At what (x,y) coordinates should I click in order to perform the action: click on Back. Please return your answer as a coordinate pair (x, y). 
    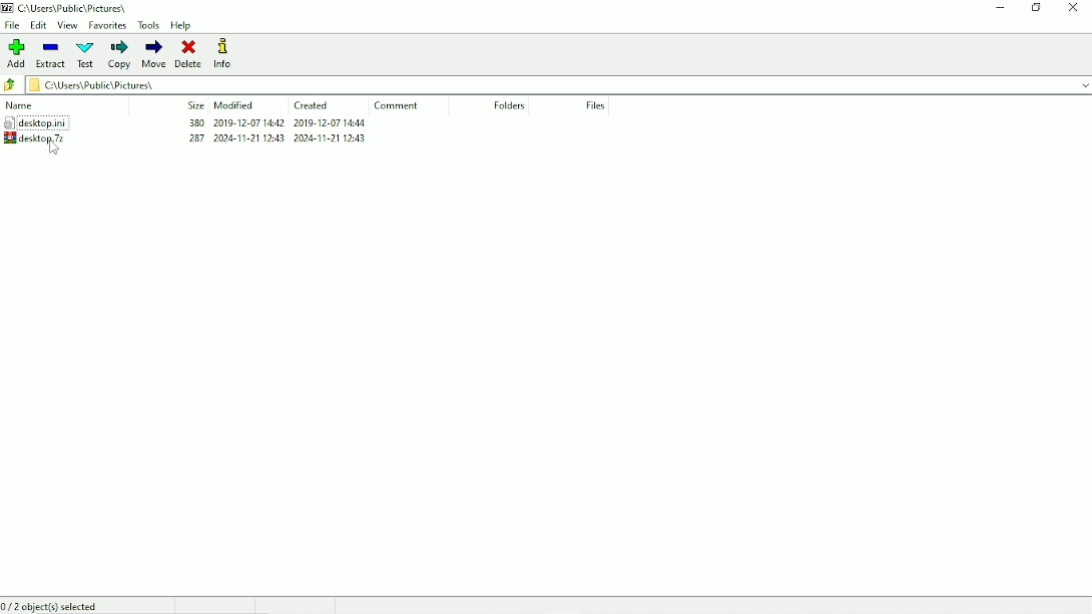
    Looking at the image, I should click on (10, 86).